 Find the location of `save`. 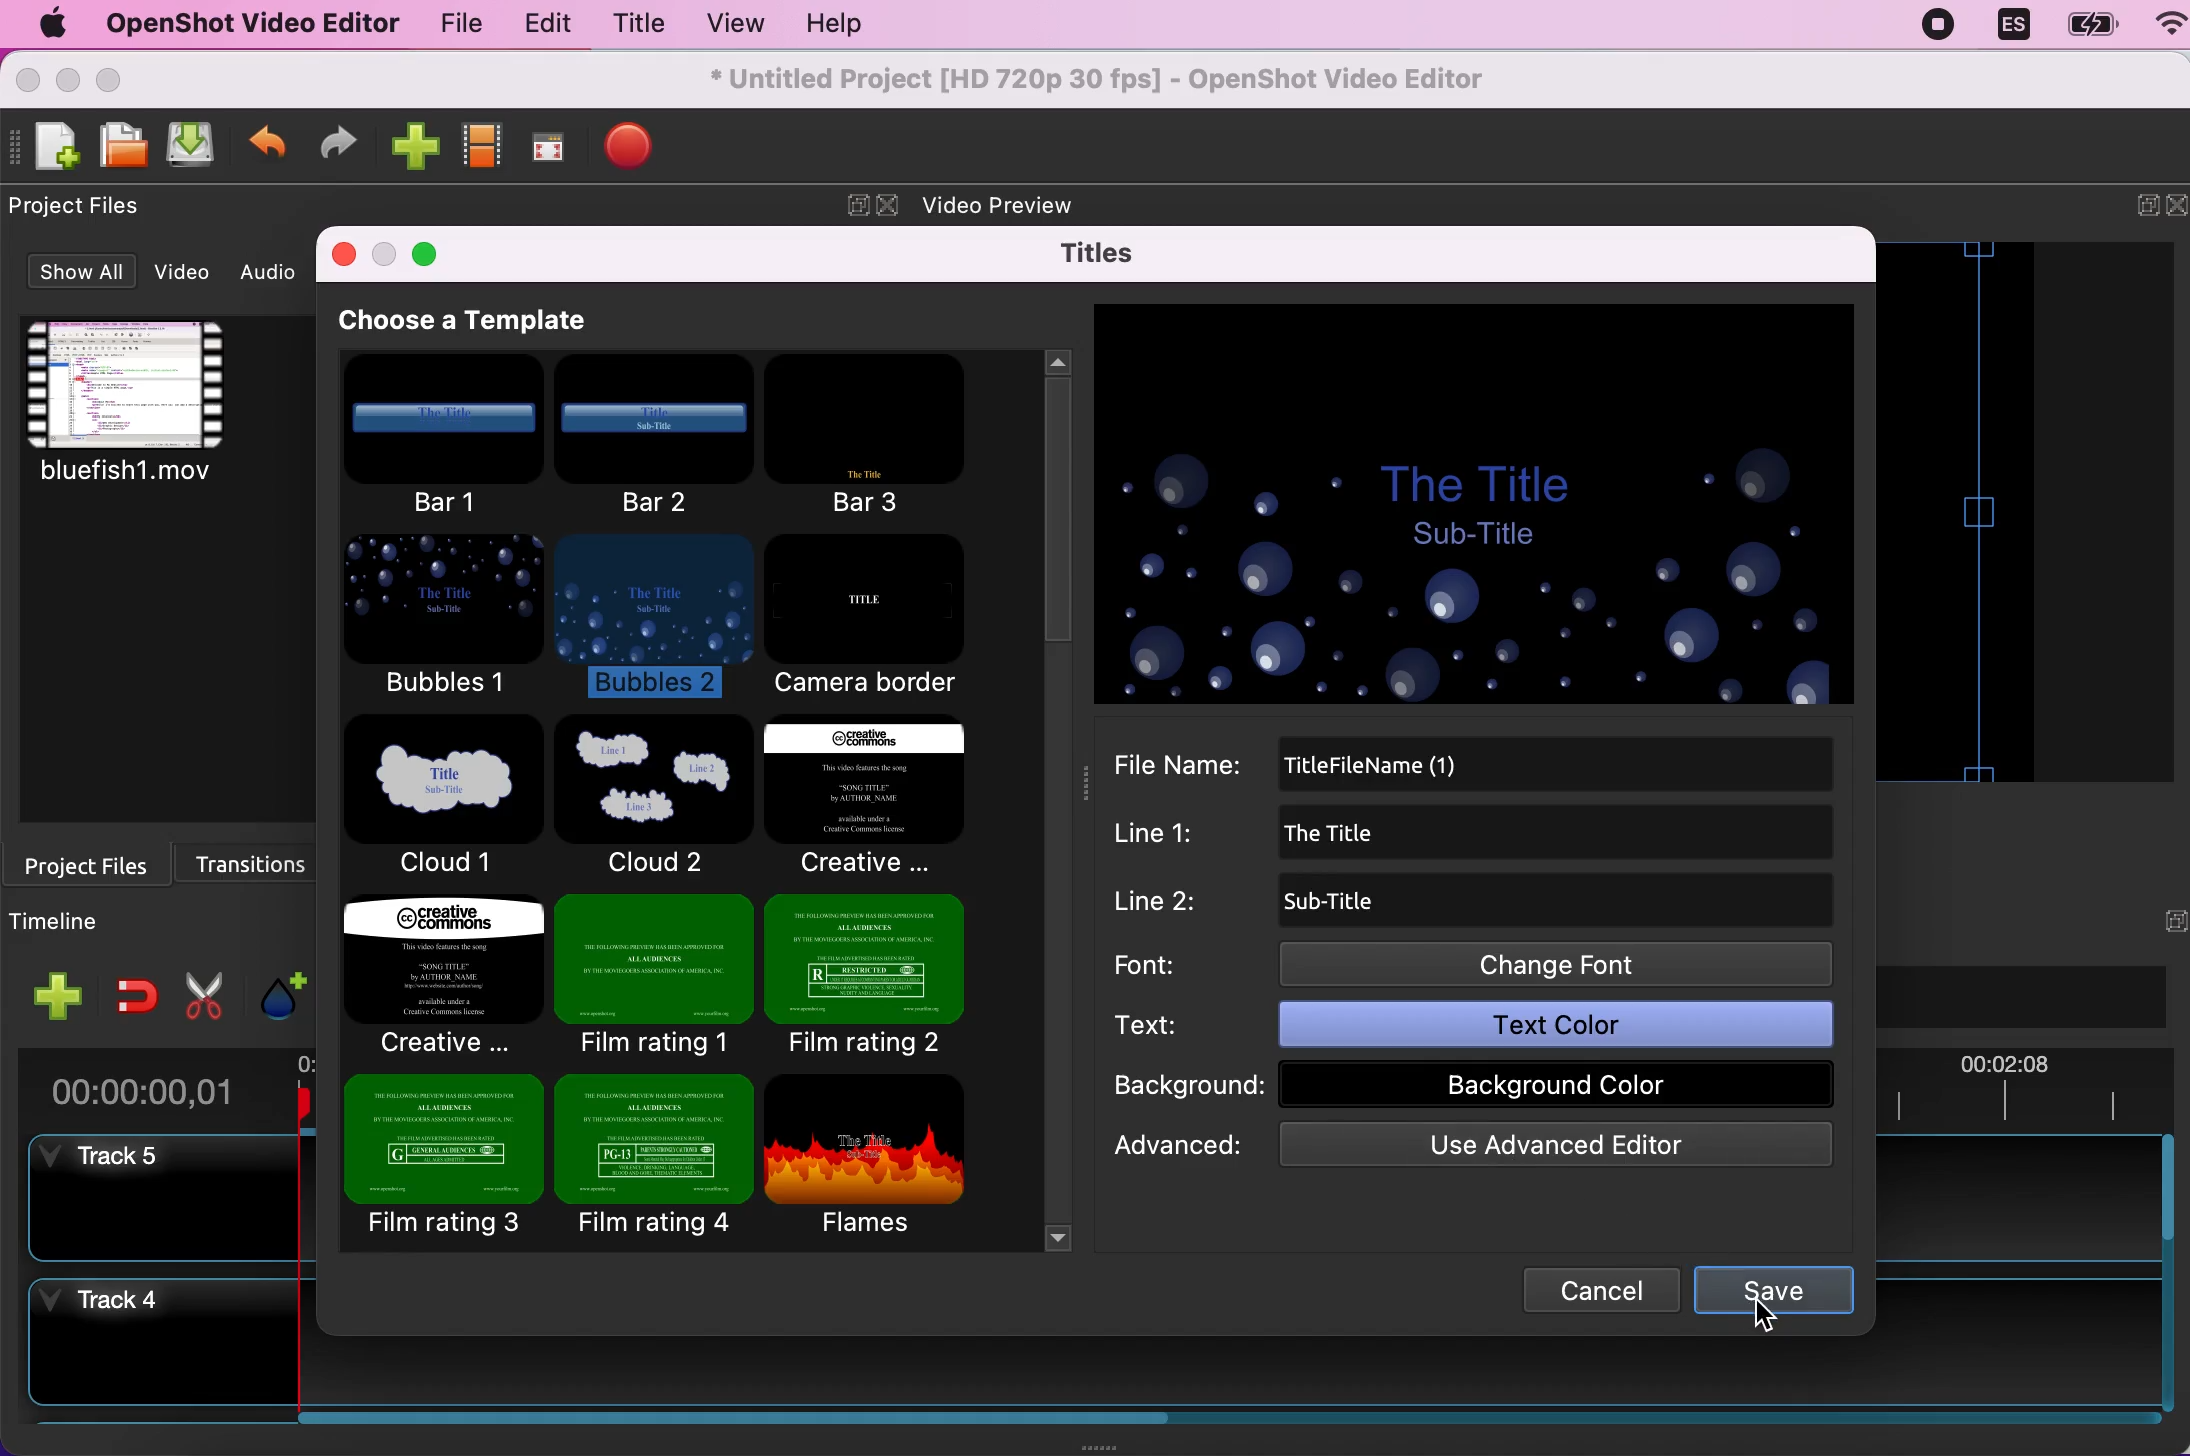

save is located at coordinates (1778, 1292).